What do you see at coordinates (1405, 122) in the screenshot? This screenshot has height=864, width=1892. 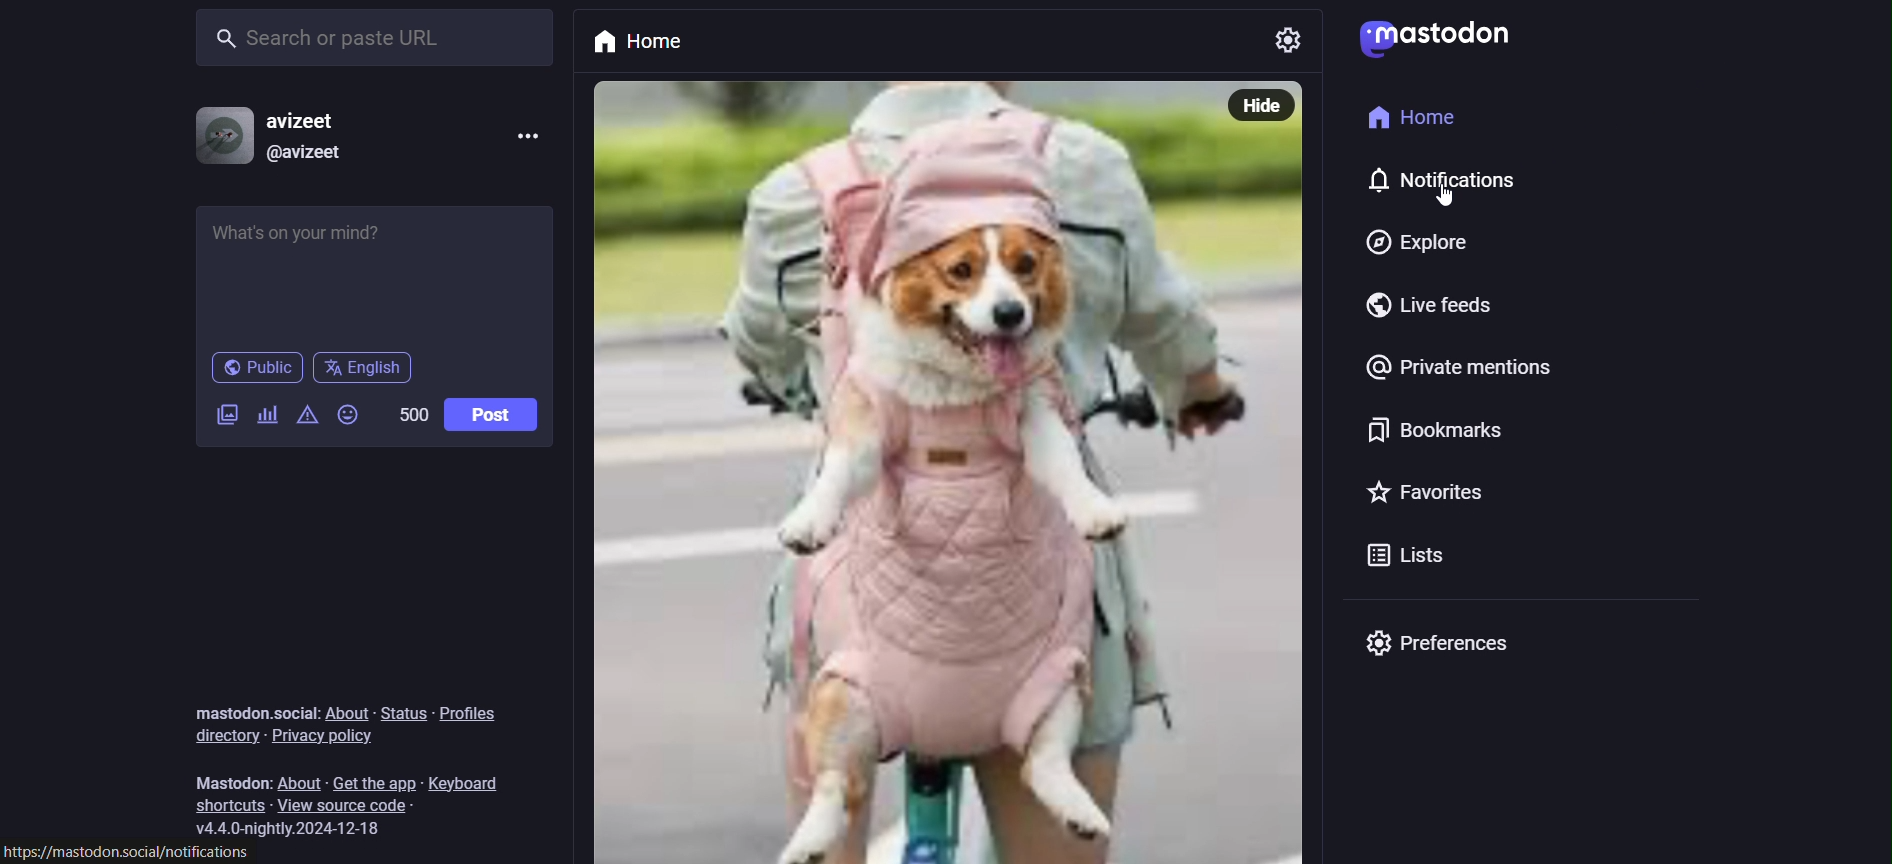 I see `home` at bounding box center [1405, 122].